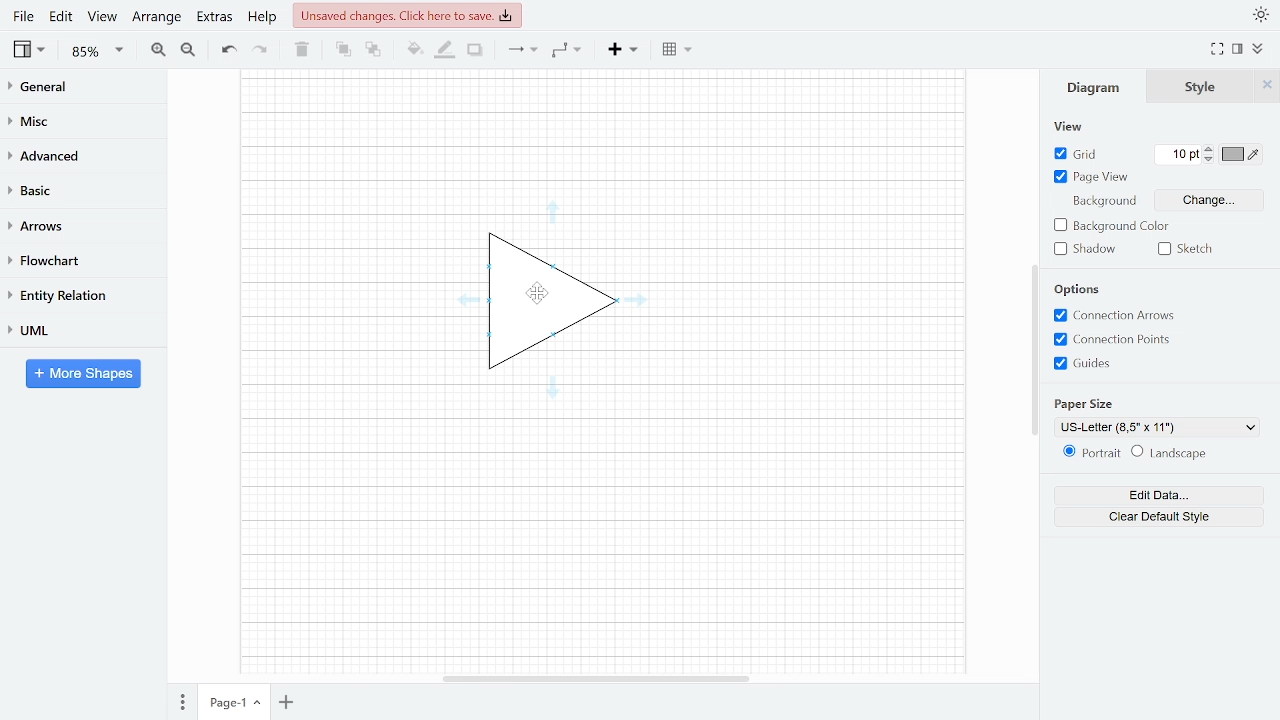  Describe the element at coordinates (224, 703) in the screenshot. I see `Current page` at that location.